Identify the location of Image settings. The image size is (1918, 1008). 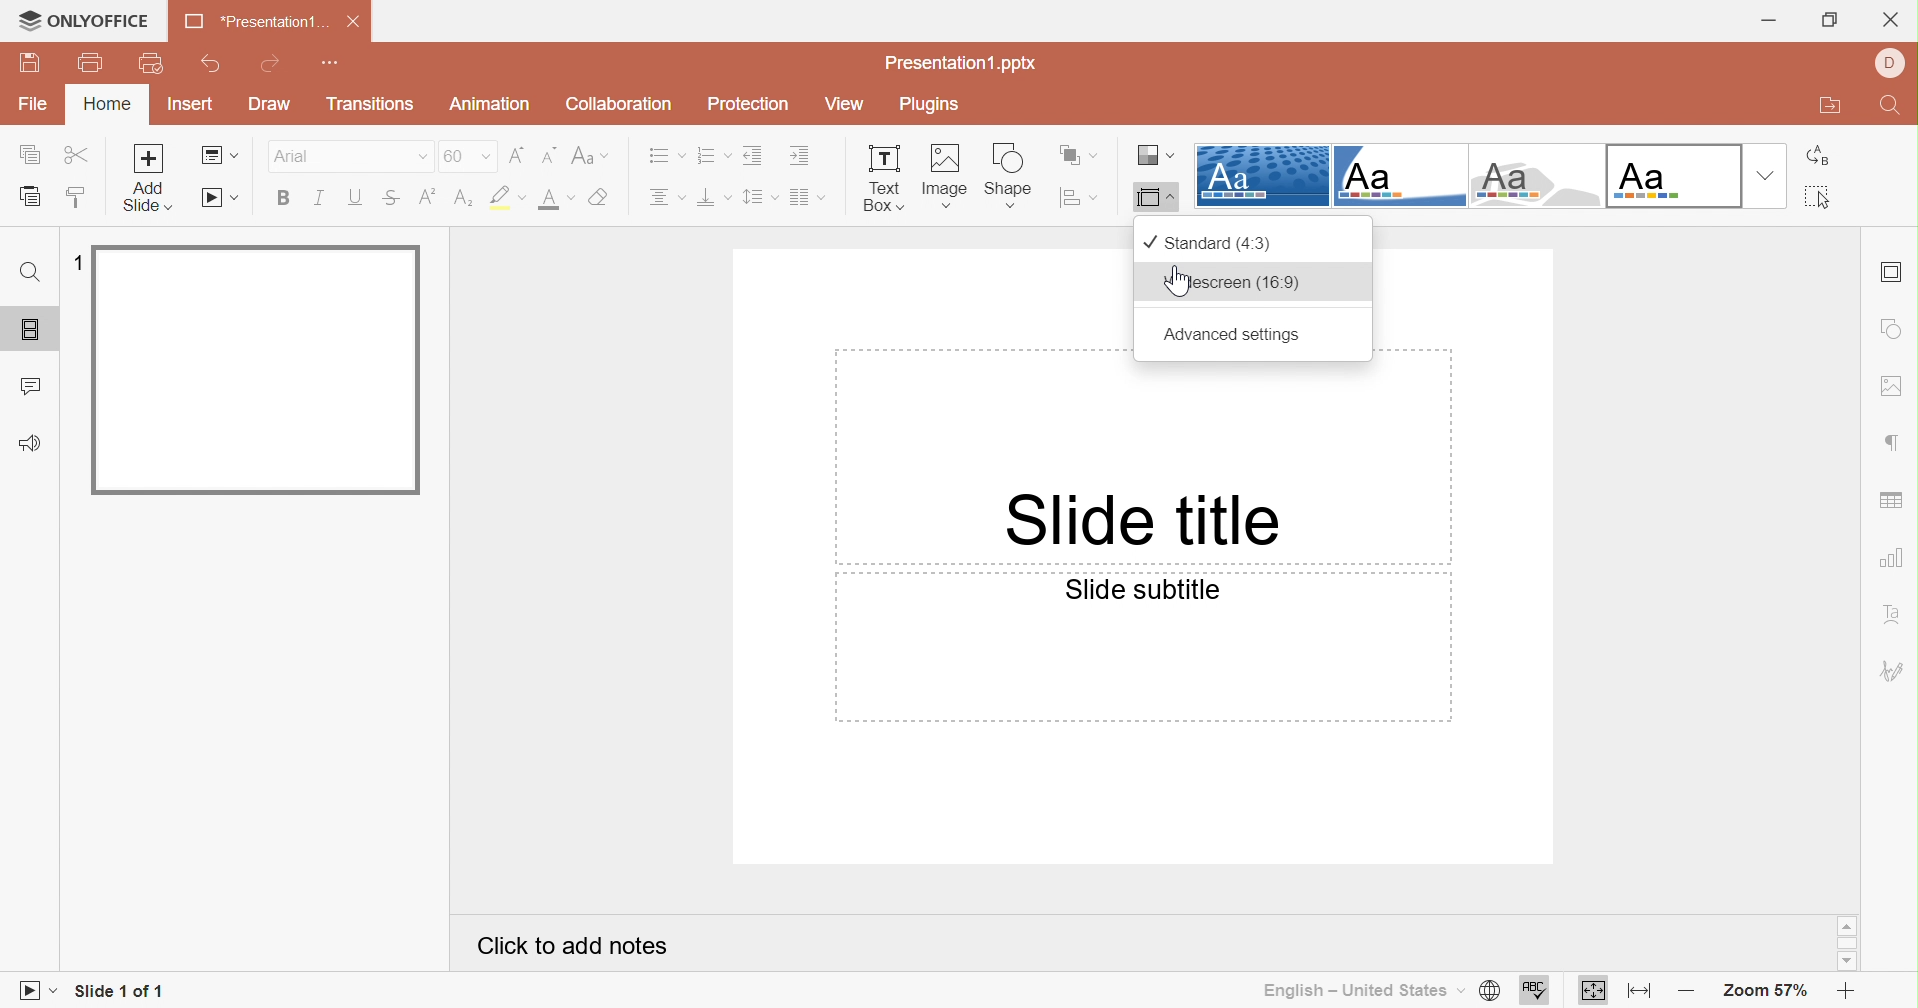
(1896, 385).